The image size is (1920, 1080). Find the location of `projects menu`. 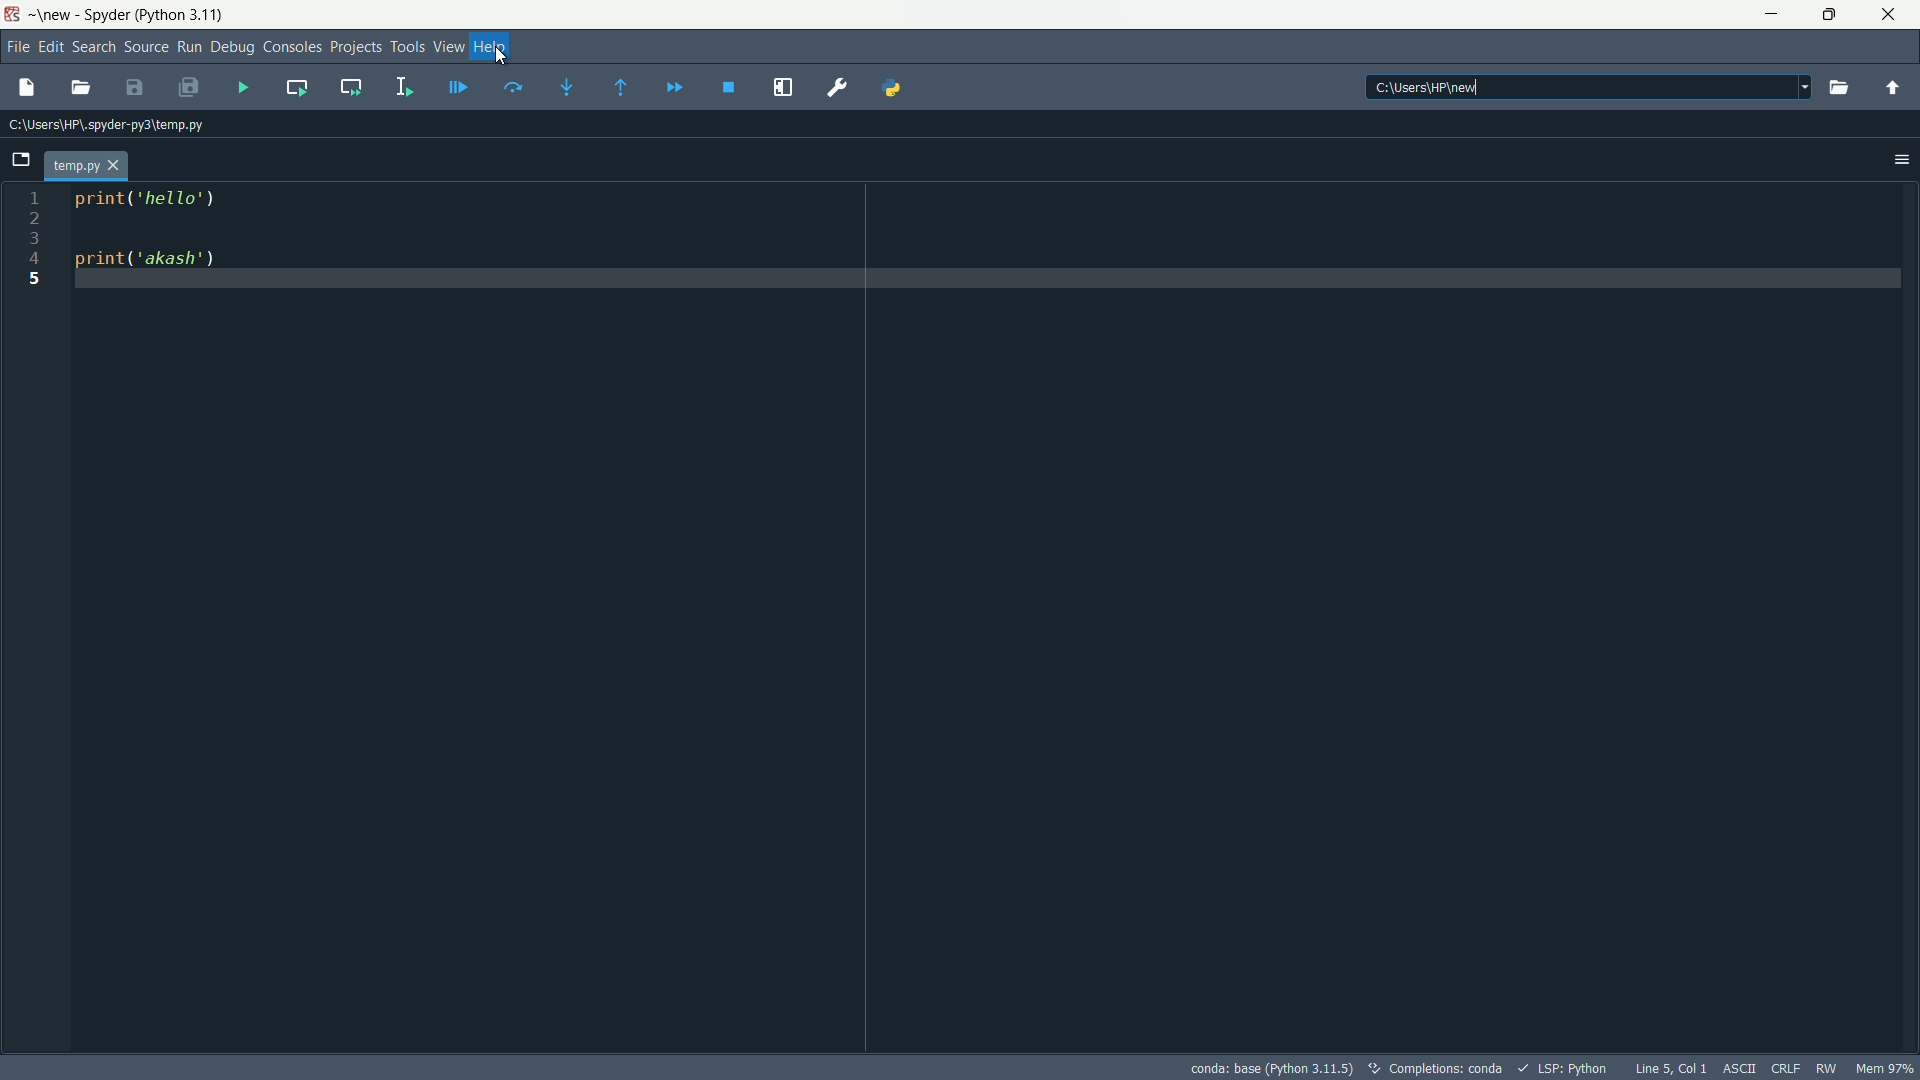

projects menu is located at coordinates (355, 47).